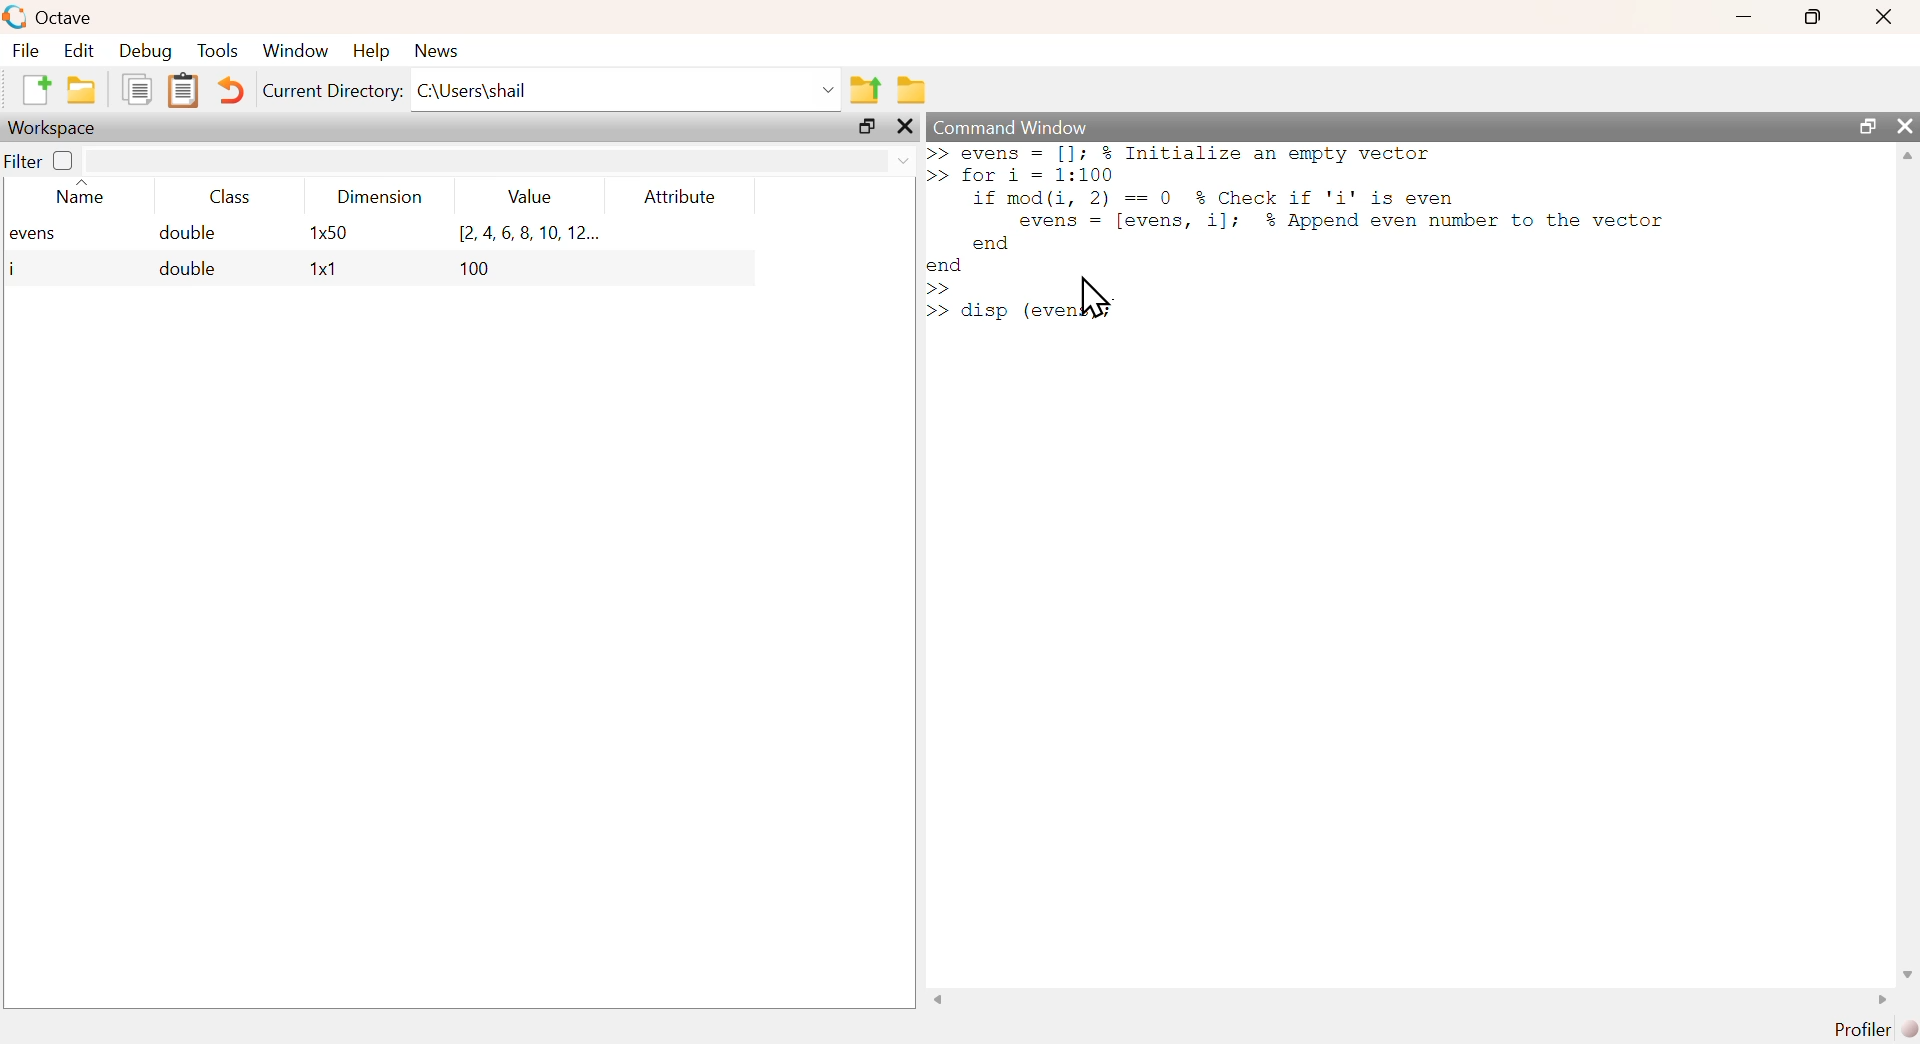  I want to click on 1x50, so click(329, 234).